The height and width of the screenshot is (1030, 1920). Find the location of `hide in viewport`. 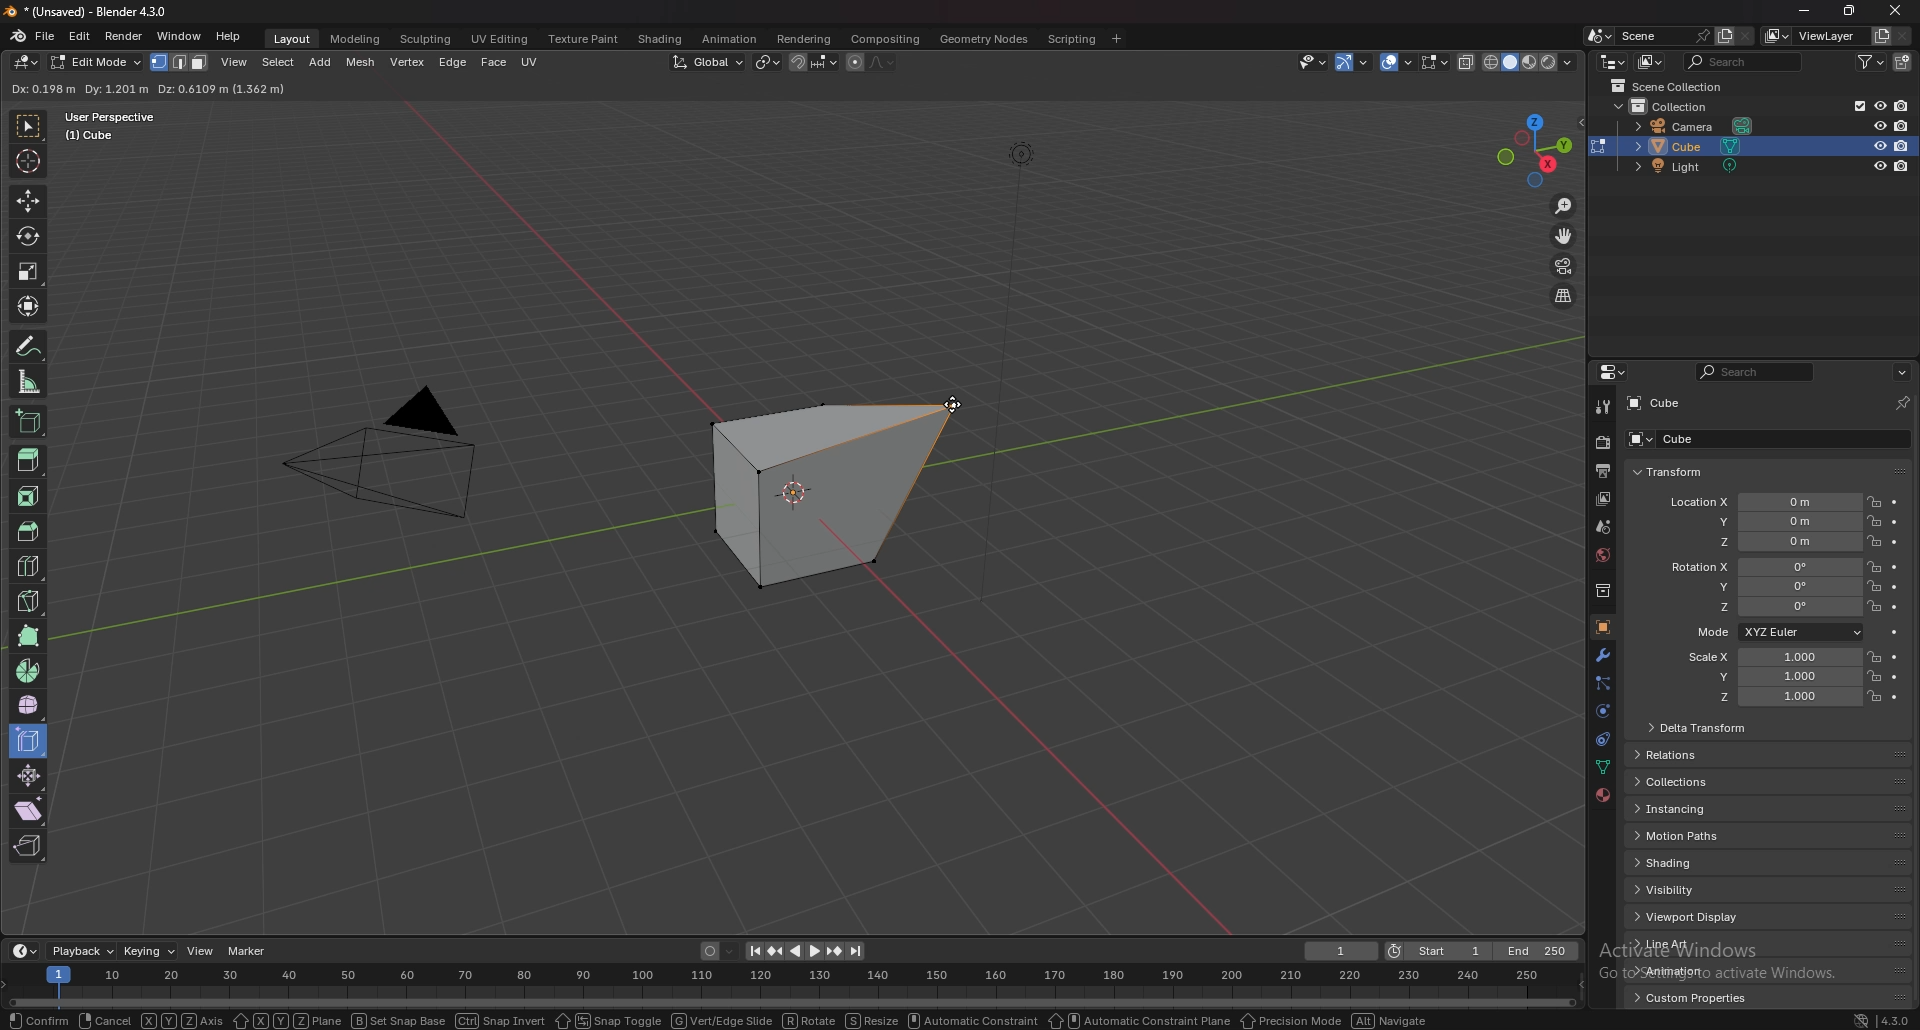

hide in viewport is located at coordinates (1877, 125).